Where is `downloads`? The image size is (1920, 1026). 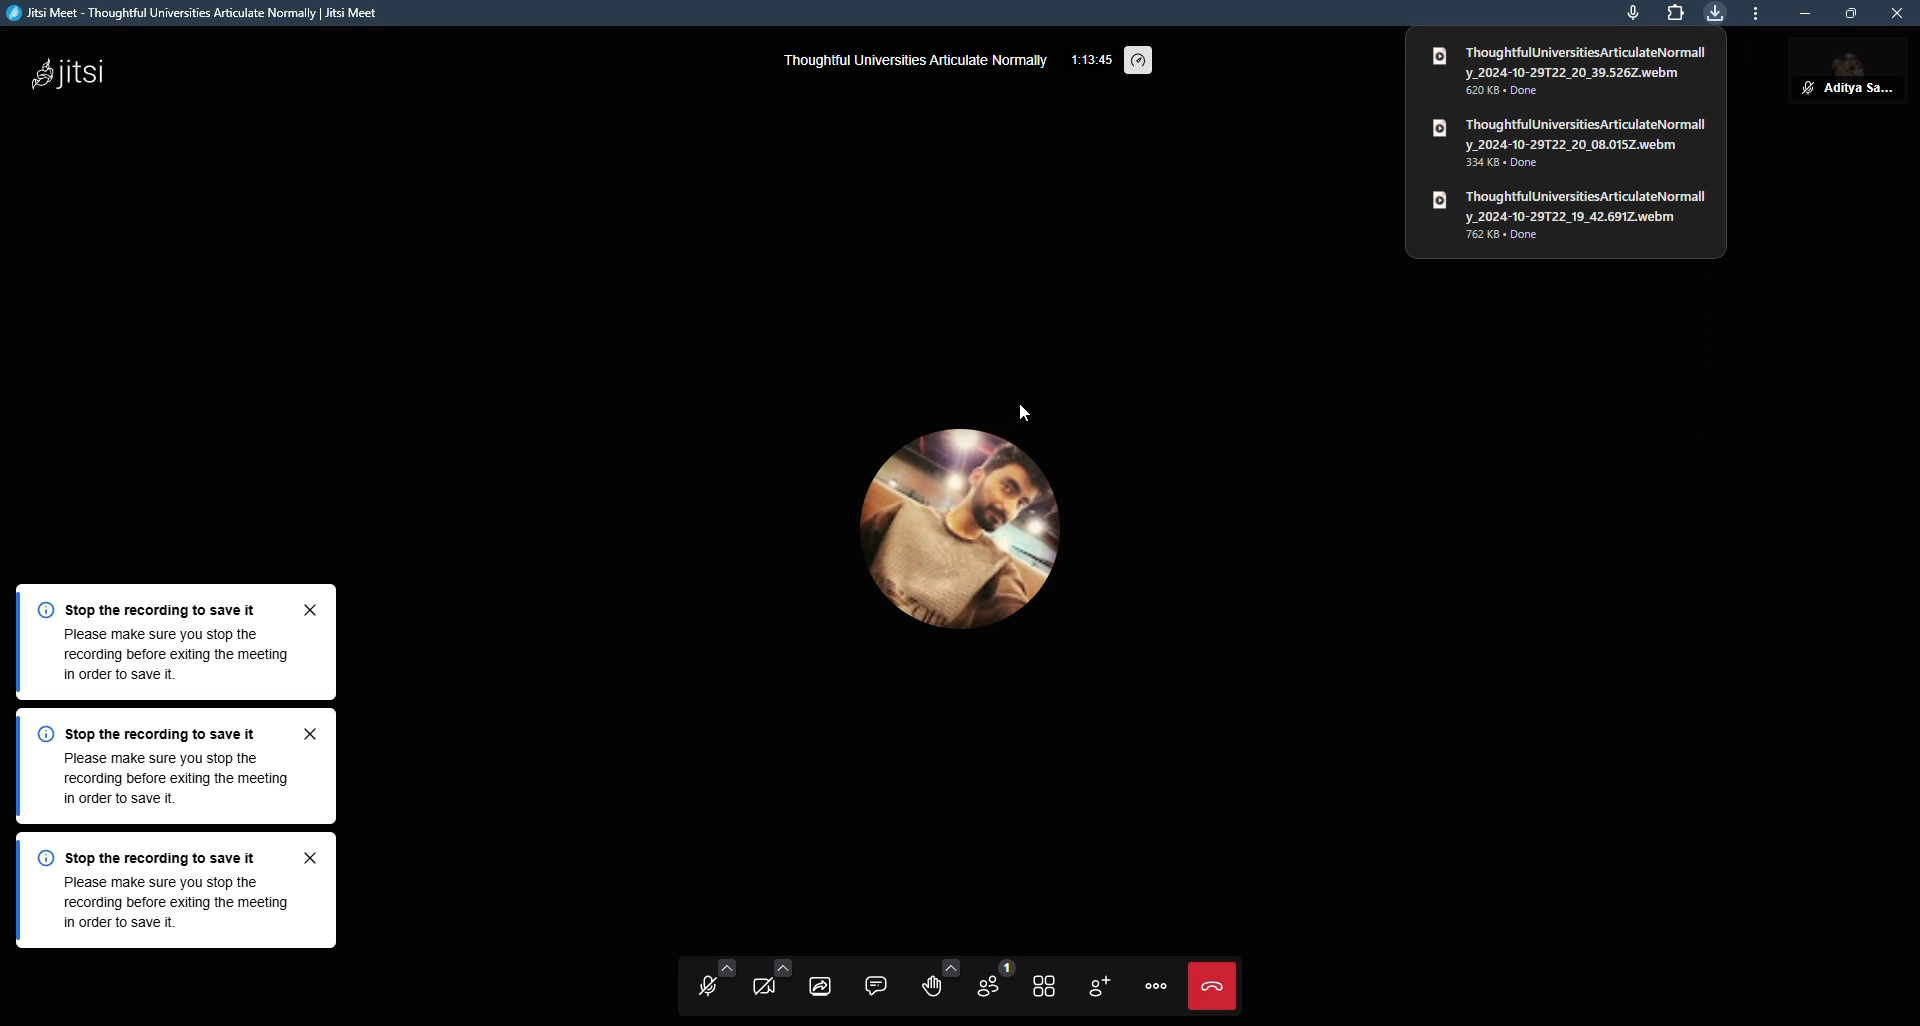 downloads is located at coordinates (1717, 12).